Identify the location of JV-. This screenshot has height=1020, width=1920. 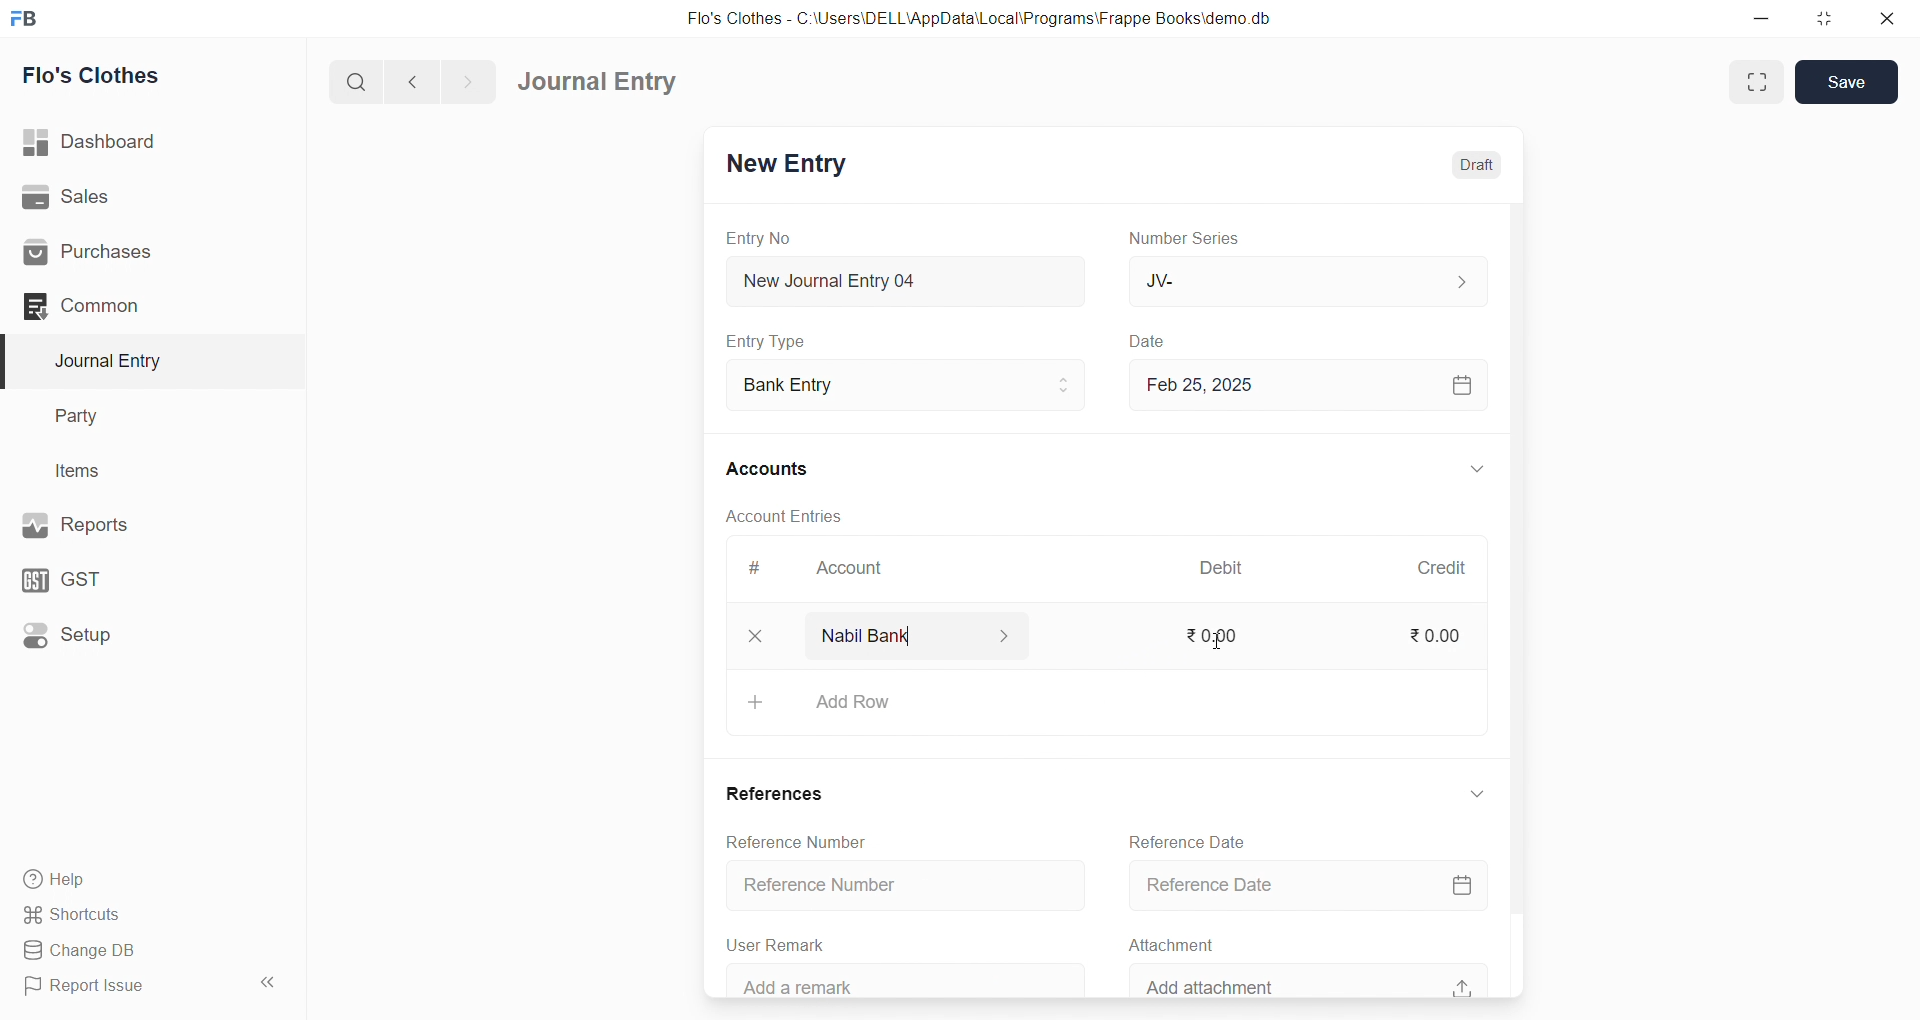
(1304, 280).